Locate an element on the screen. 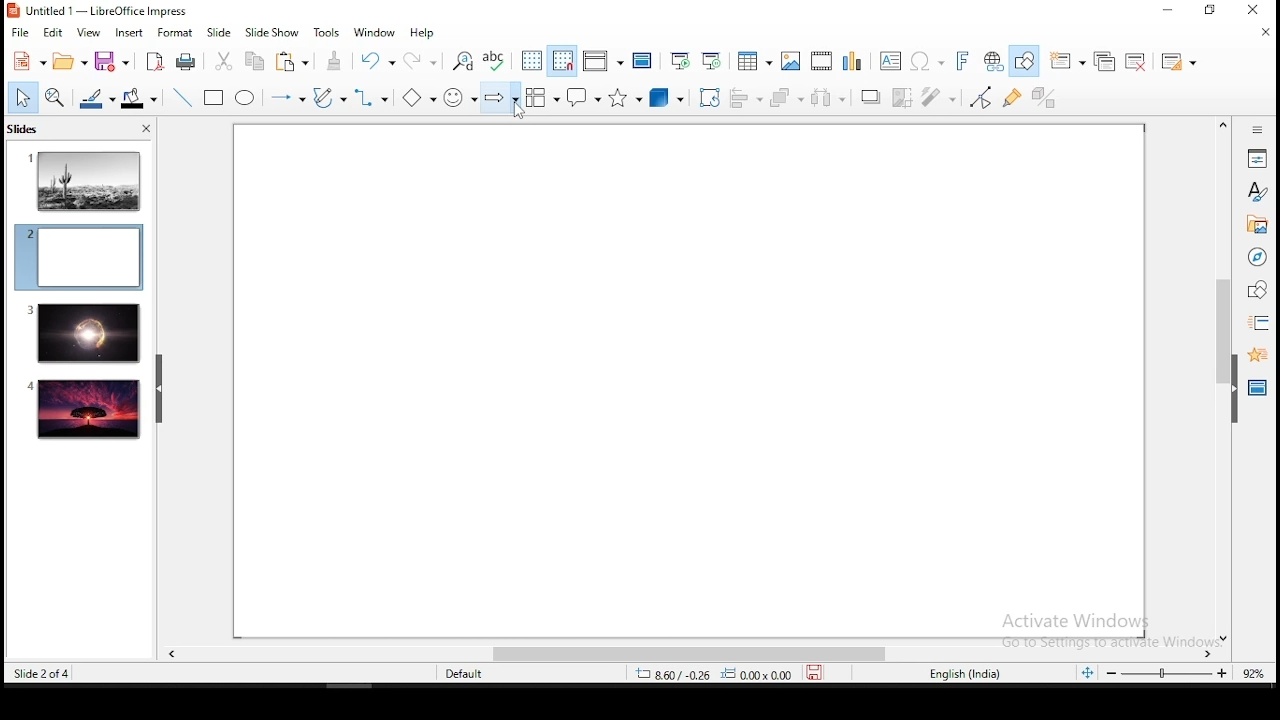 The image size is (1280, 720). basic shapes is located at coordinates (415, 98).